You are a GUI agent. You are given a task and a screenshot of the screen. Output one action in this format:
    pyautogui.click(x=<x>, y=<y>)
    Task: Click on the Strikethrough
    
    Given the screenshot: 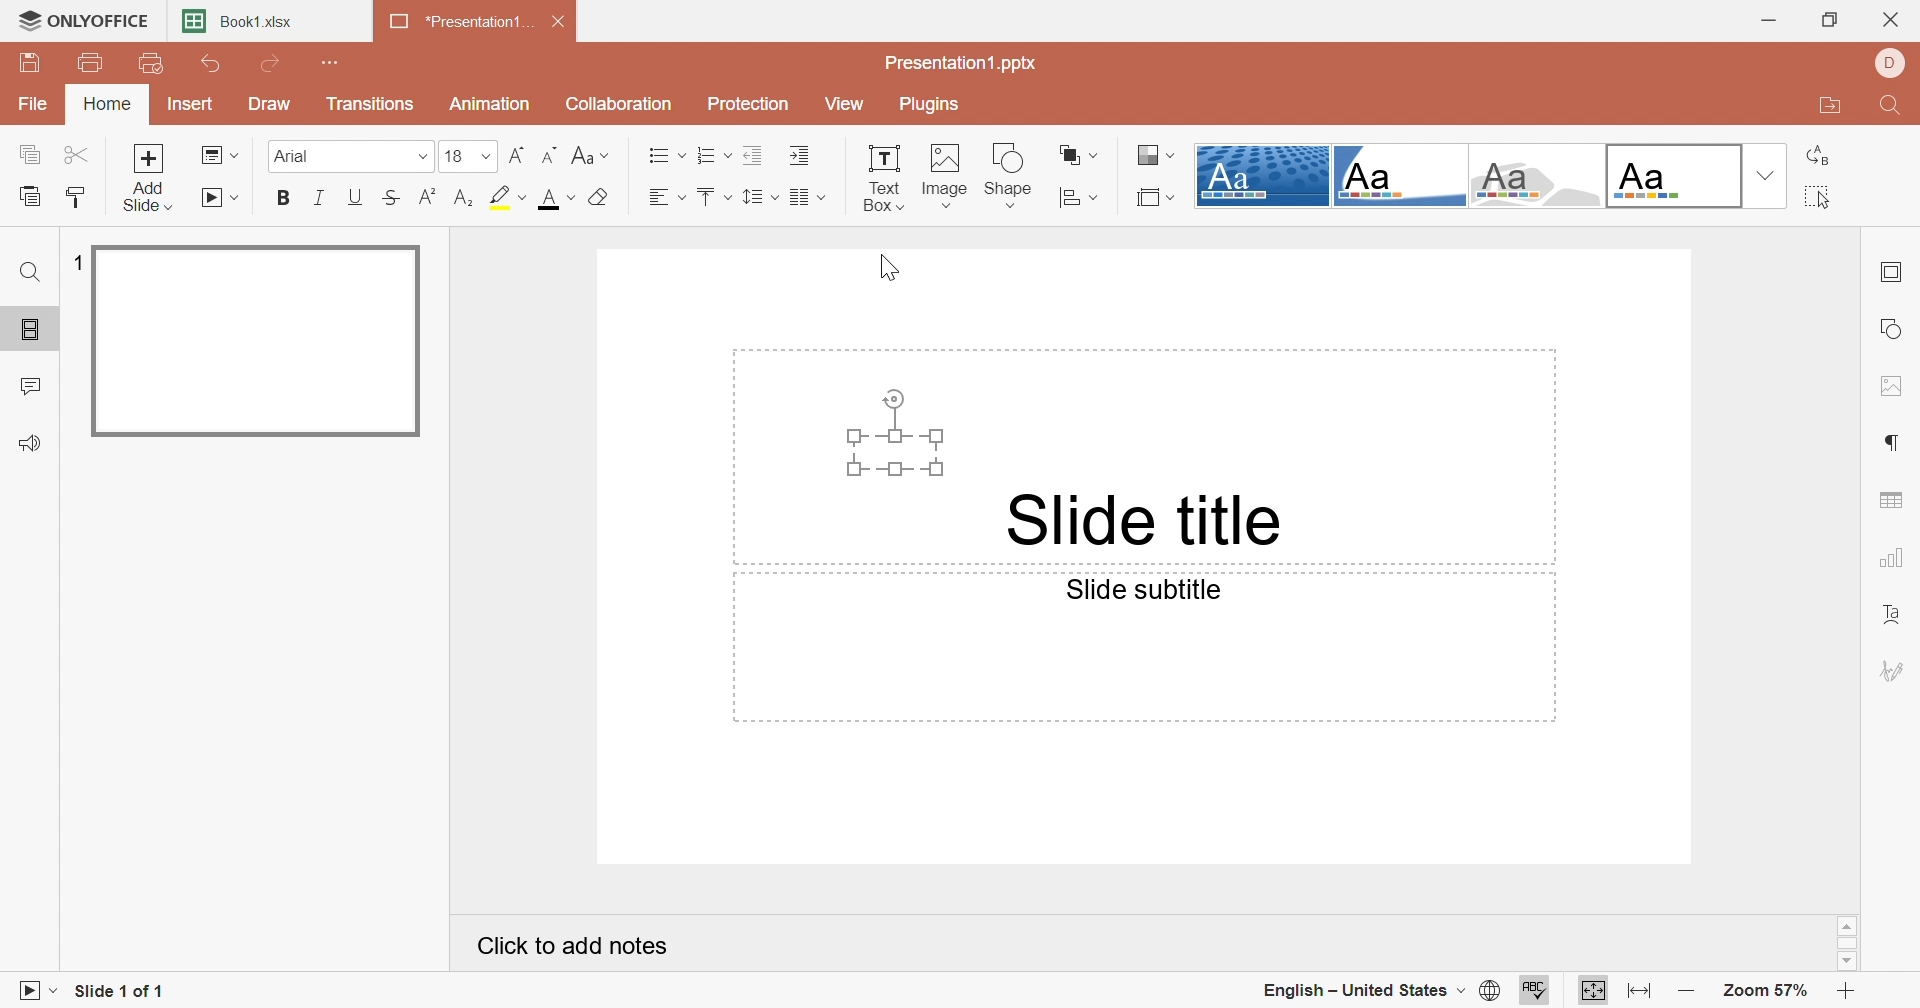 What is the action you would take?
    pyautogui.click(x=393, y=197)
    